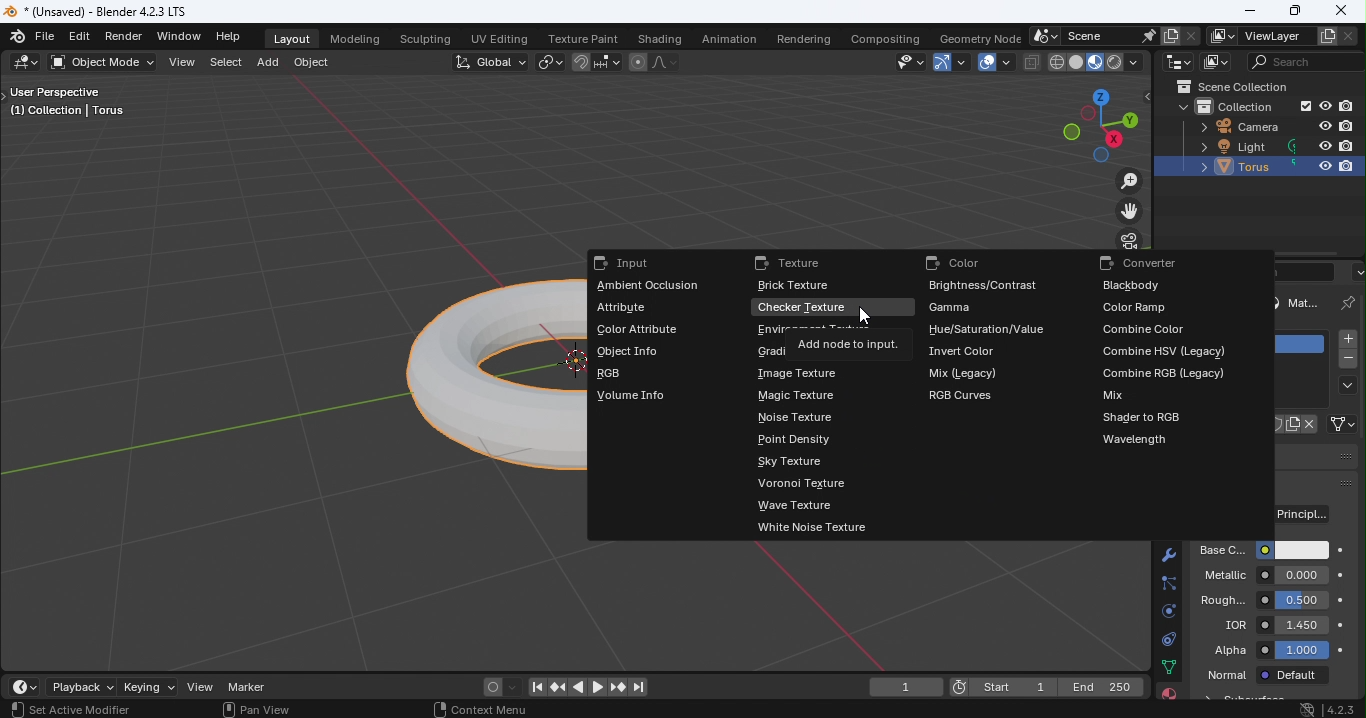  What do you see at coordinates (1168, 609) in the screenshot?
I see `Physics` at bounding box center [1168, 609].